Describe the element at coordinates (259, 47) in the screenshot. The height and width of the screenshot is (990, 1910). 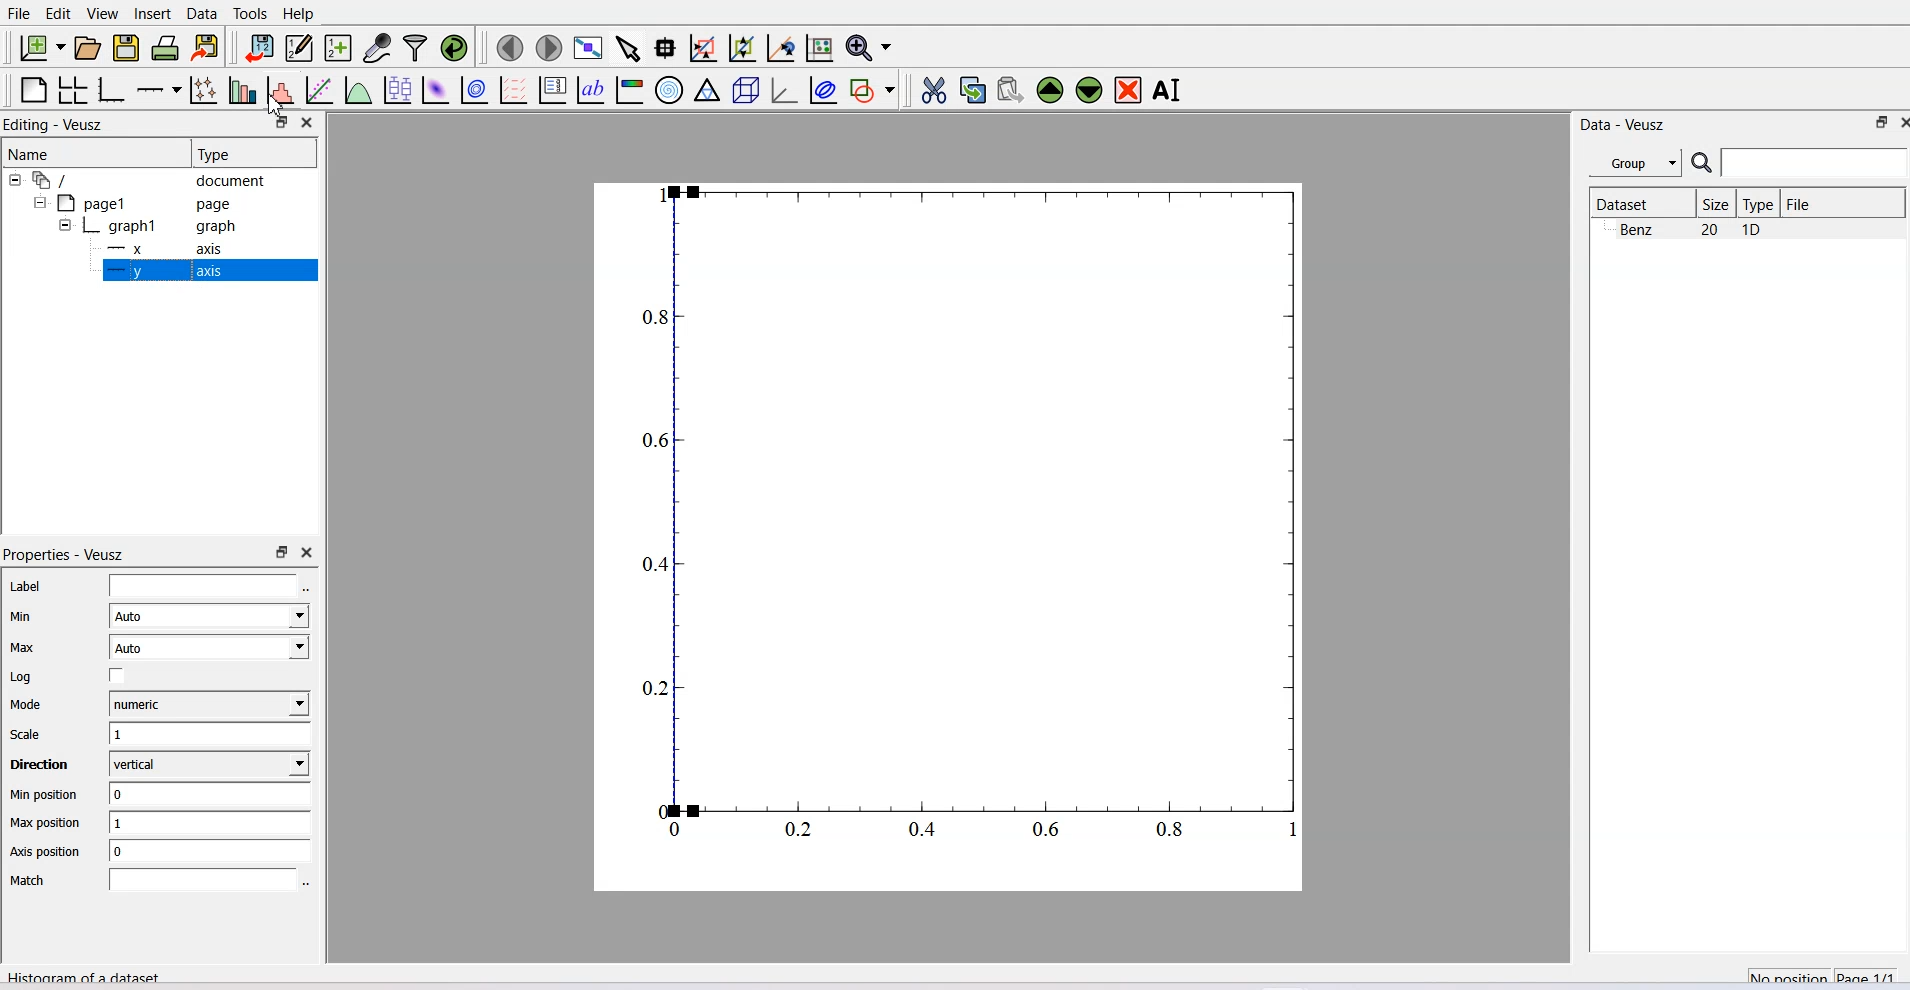
I see `Import data` at that location.